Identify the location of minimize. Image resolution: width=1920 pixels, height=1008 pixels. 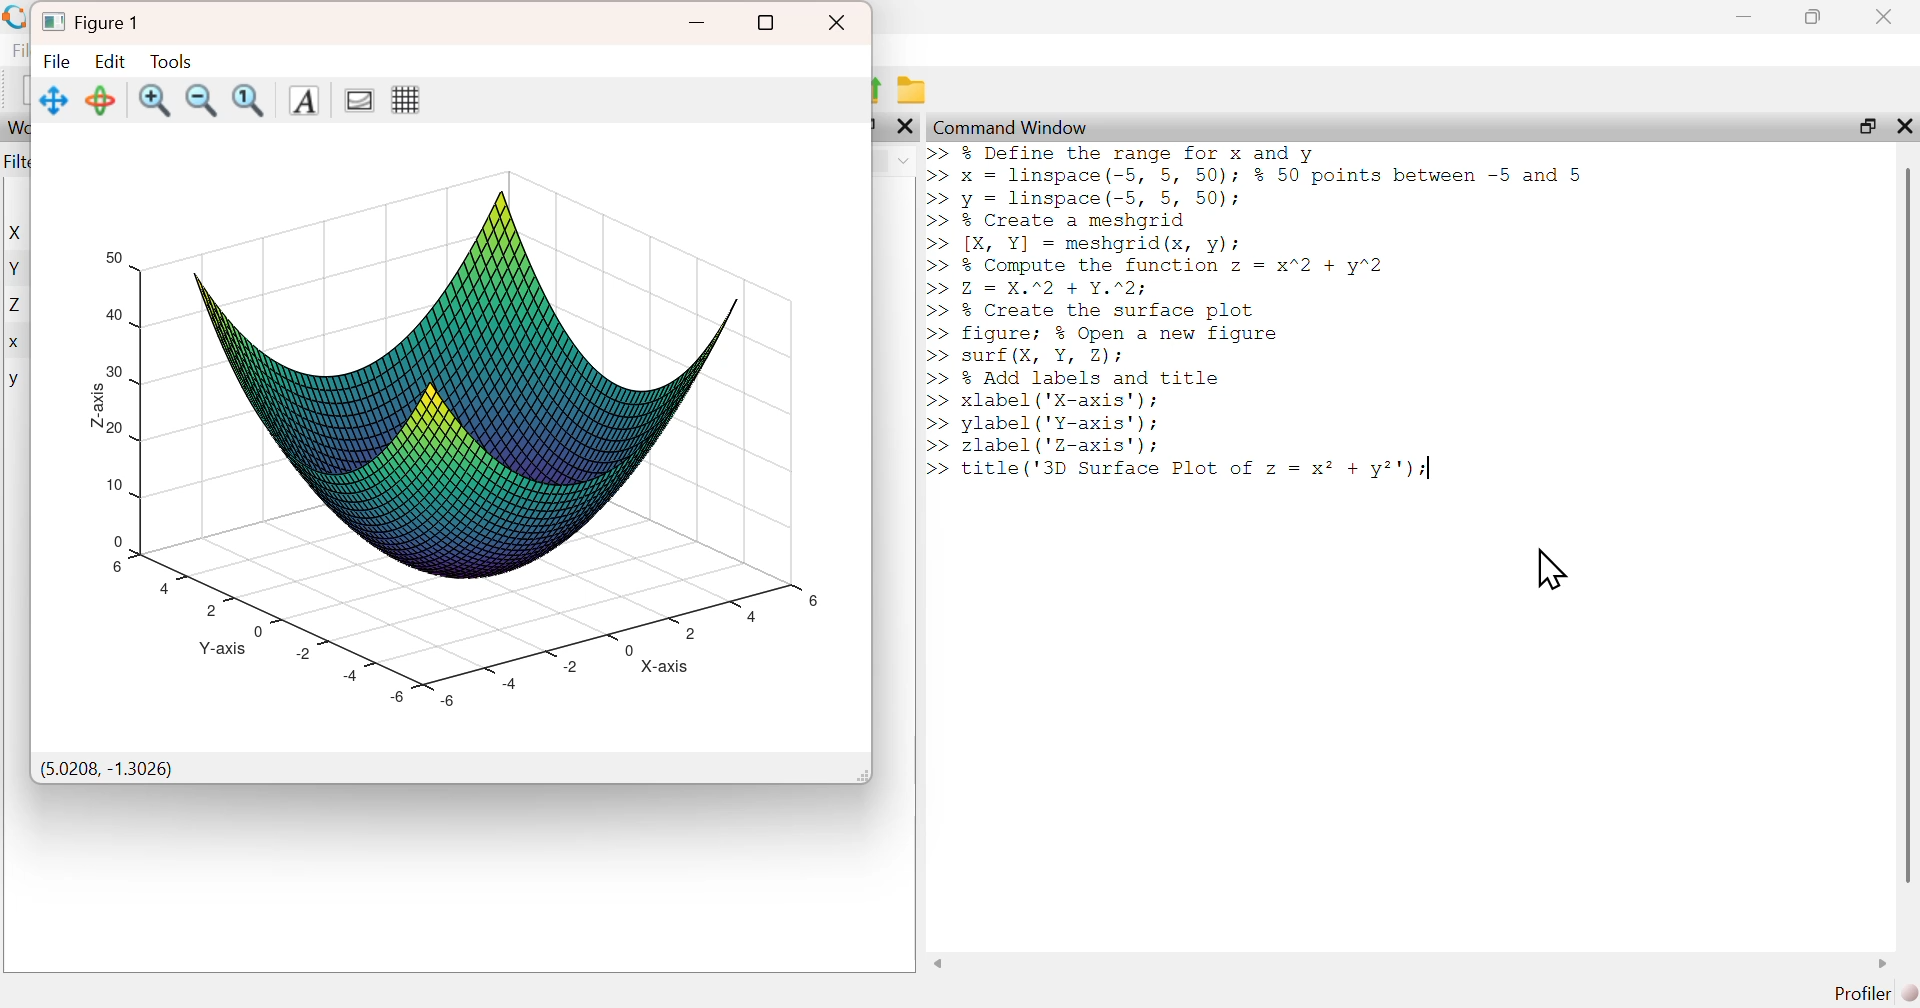
(699, 23).